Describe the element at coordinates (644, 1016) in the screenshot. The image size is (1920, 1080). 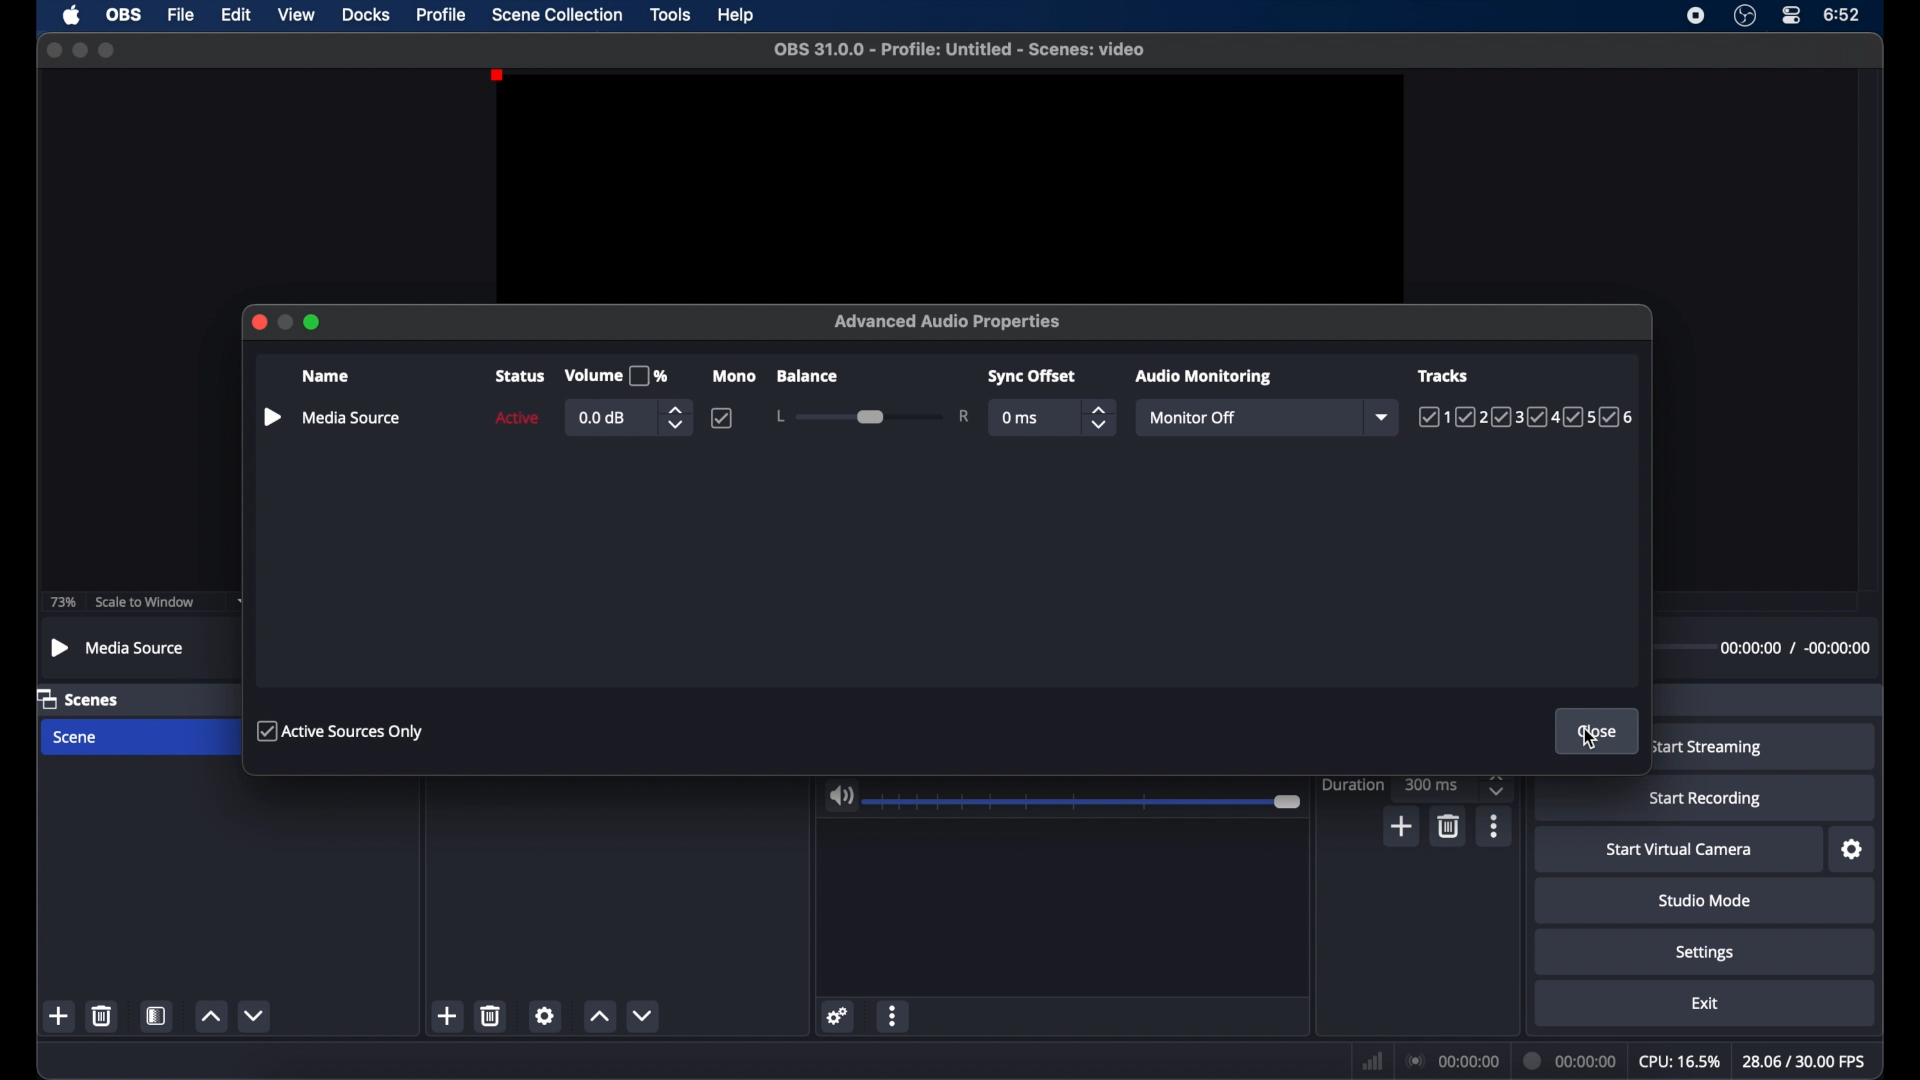
I see `decrement` at that location.